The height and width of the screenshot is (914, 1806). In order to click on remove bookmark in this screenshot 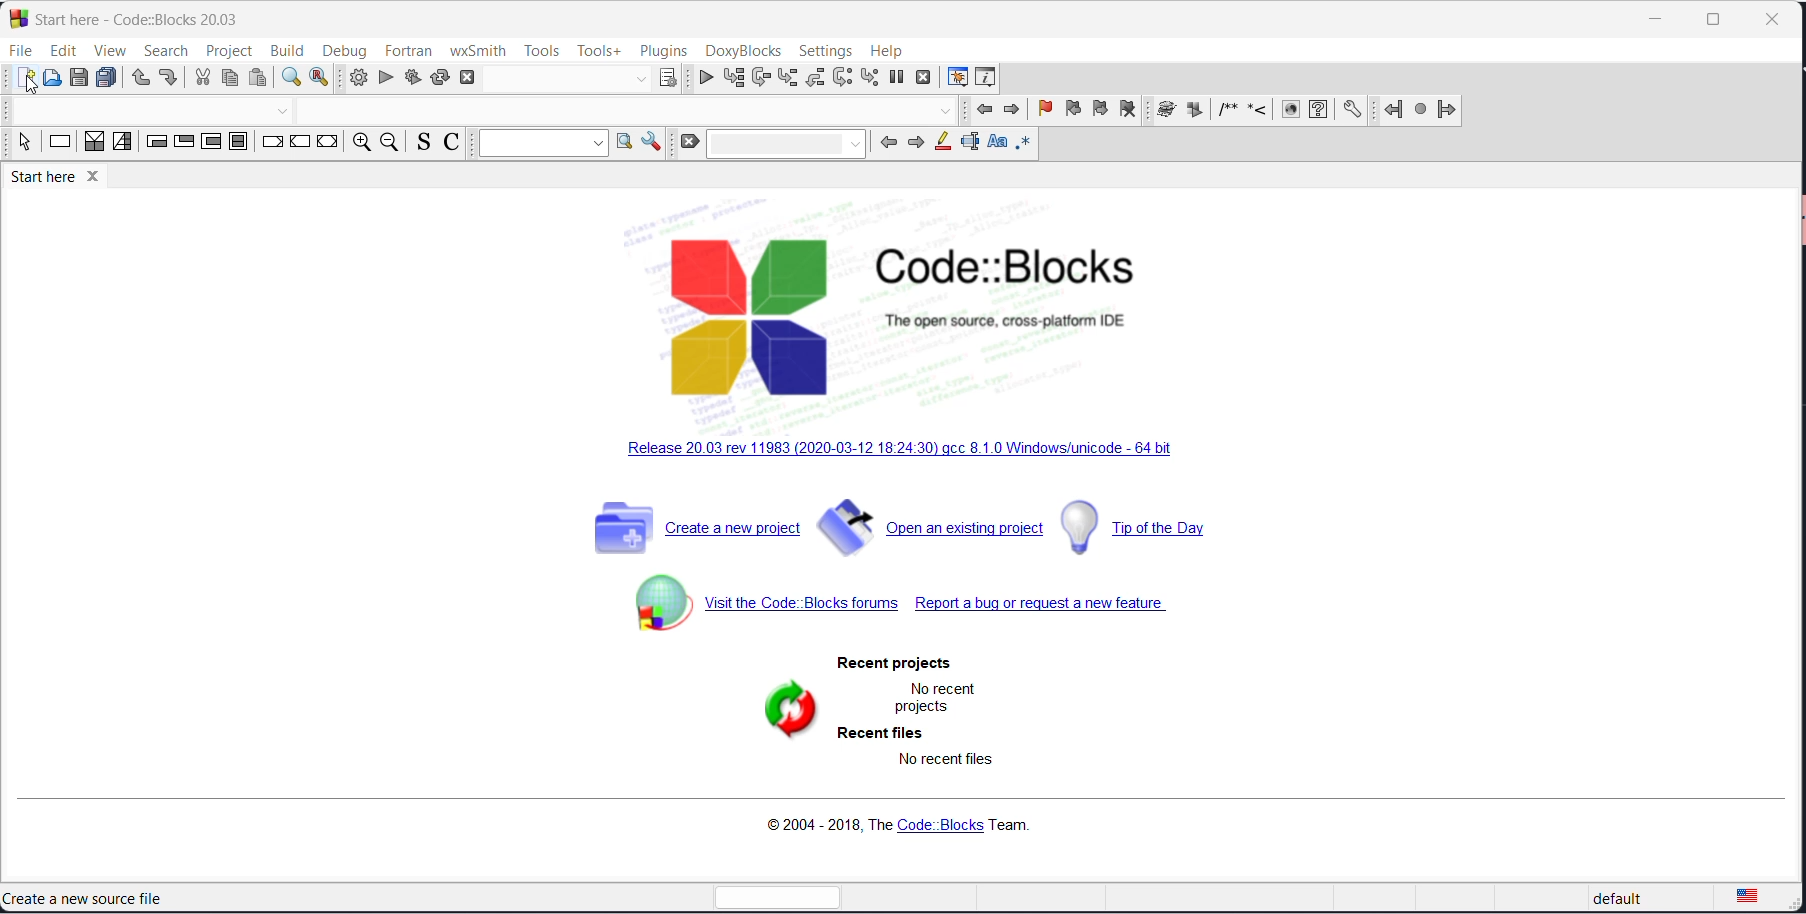, I will do `click(1133, 114)`.